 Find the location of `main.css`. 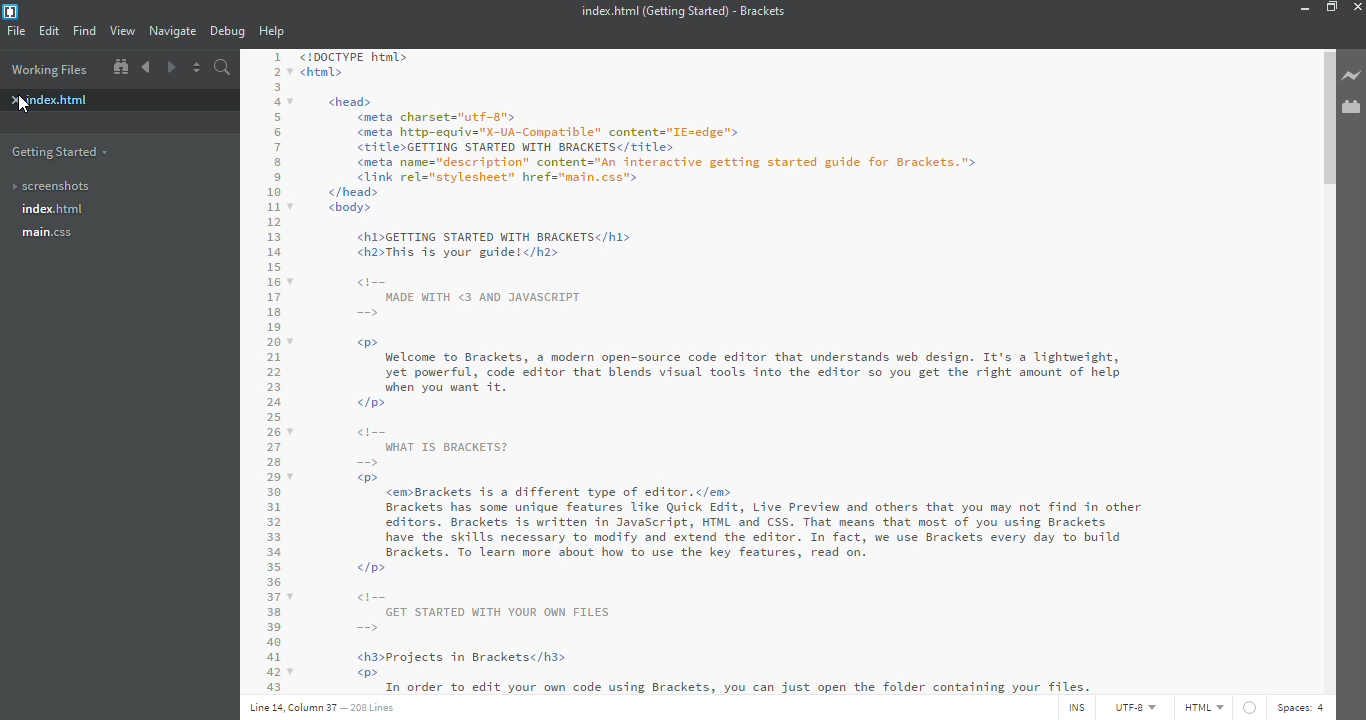

main.css is located at coordinates (51, 233).